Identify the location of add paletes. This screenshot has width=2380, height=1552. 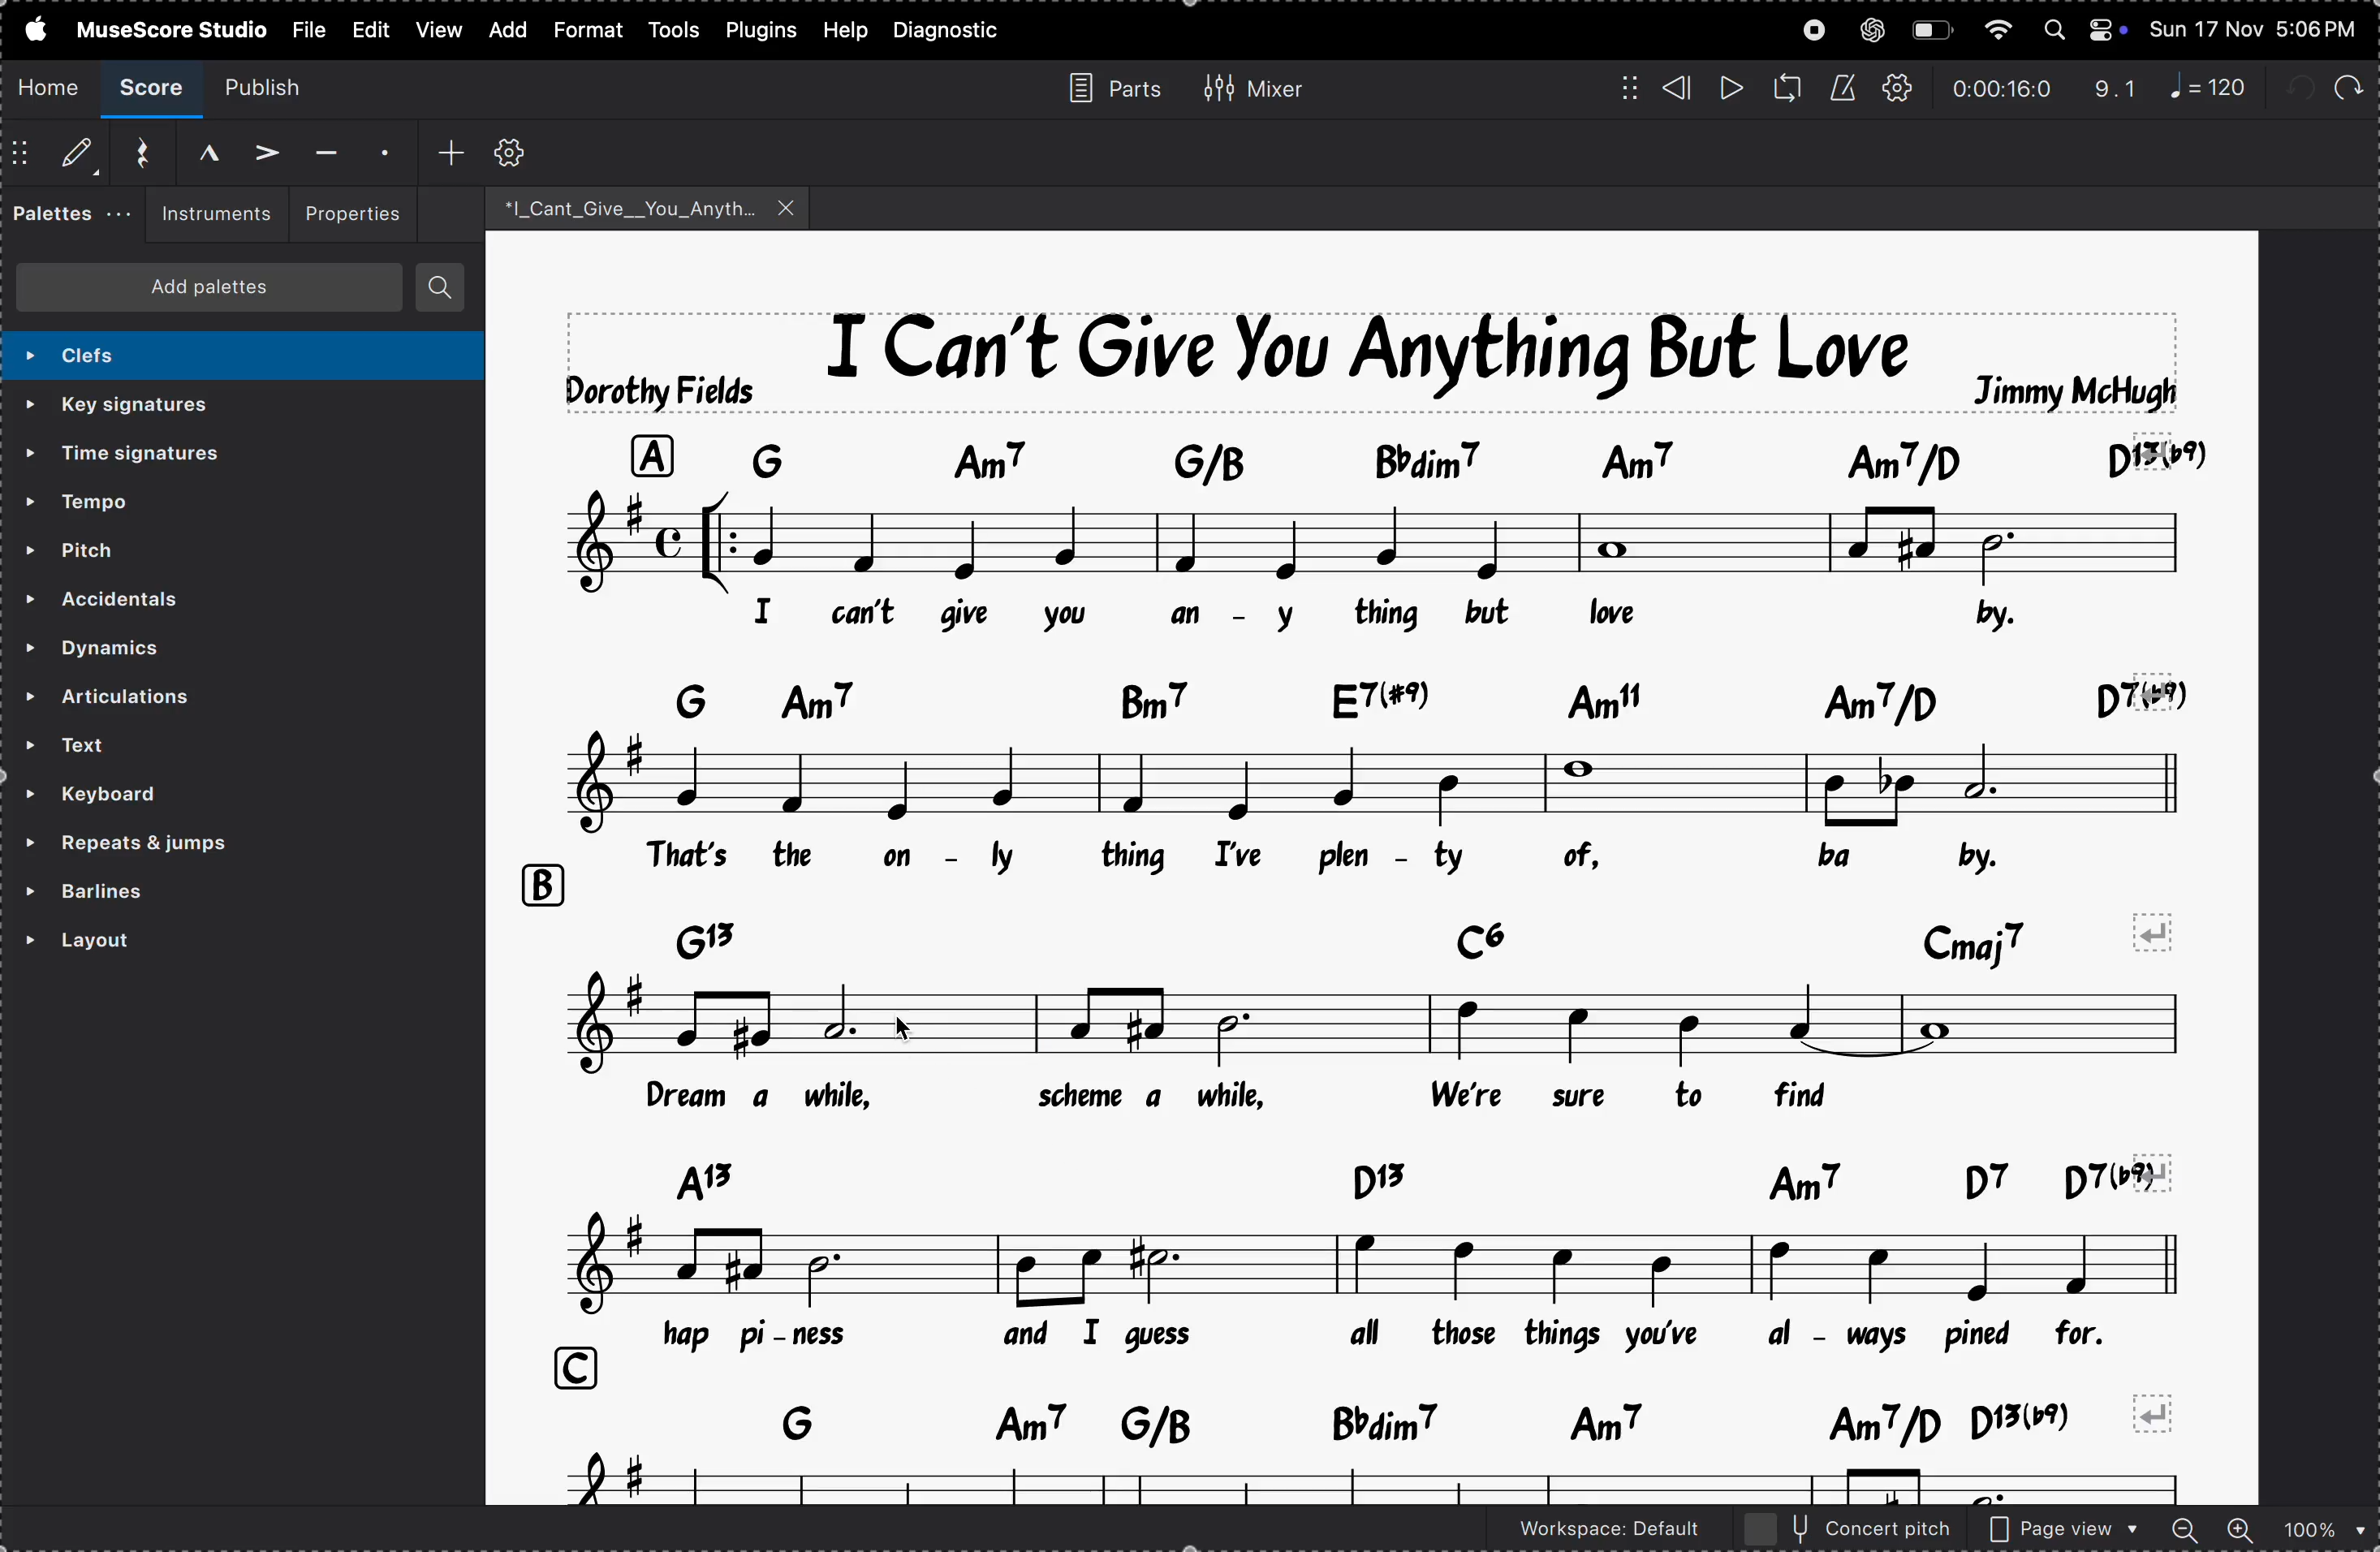
(209, 287).